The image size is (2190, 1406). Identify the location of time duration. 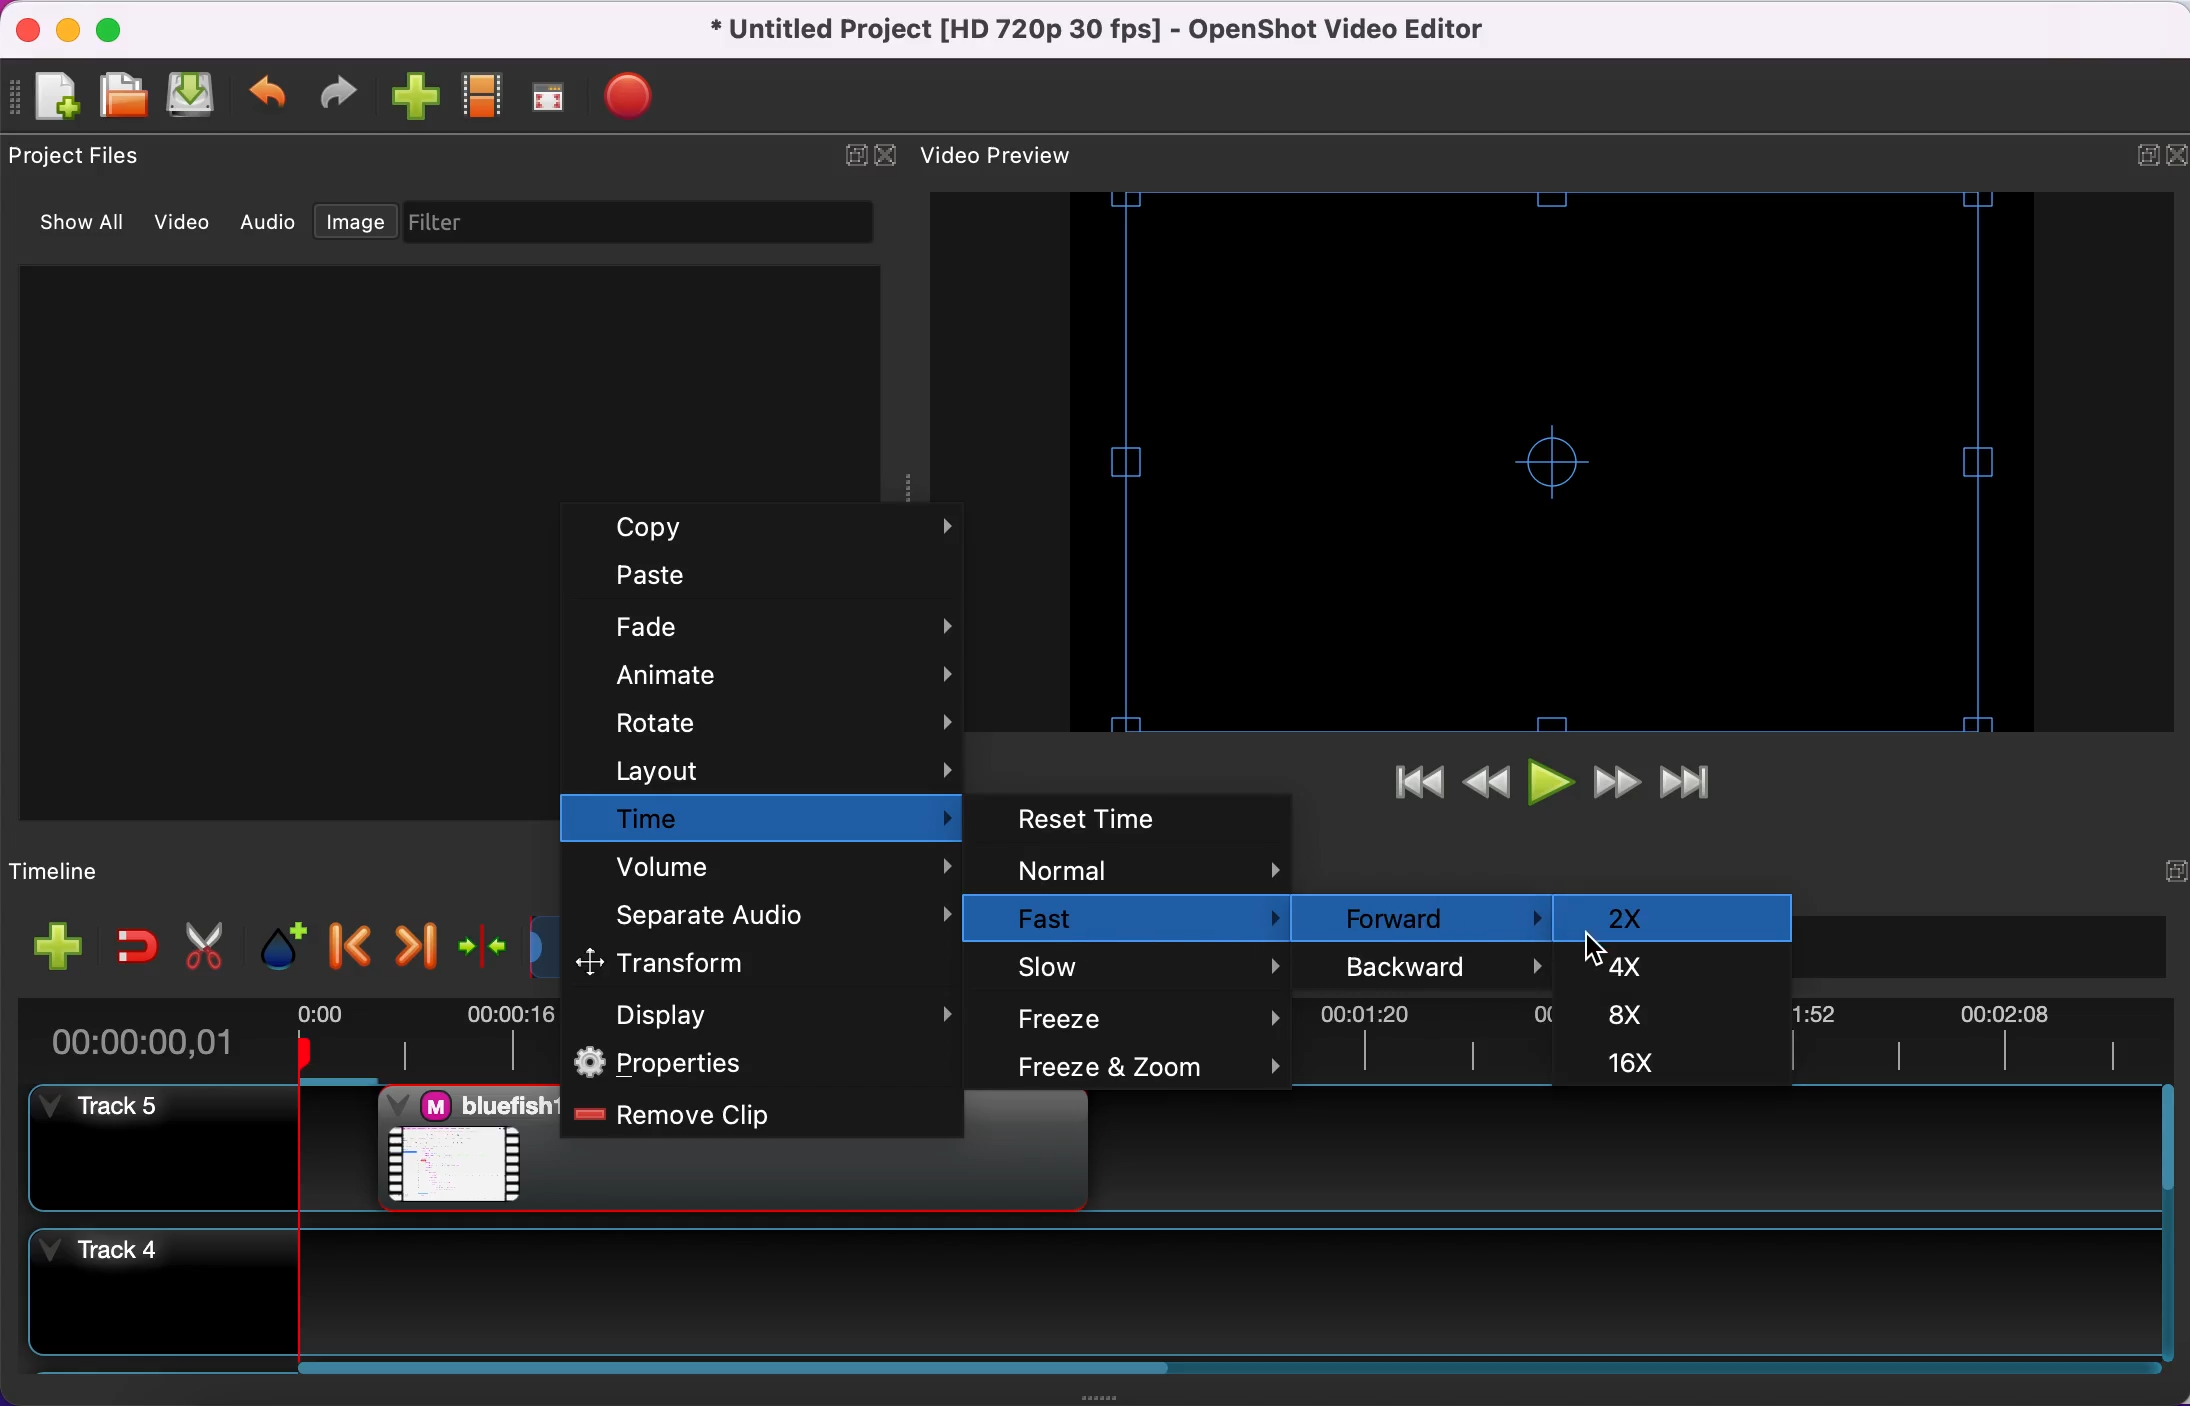
(162, 1035).